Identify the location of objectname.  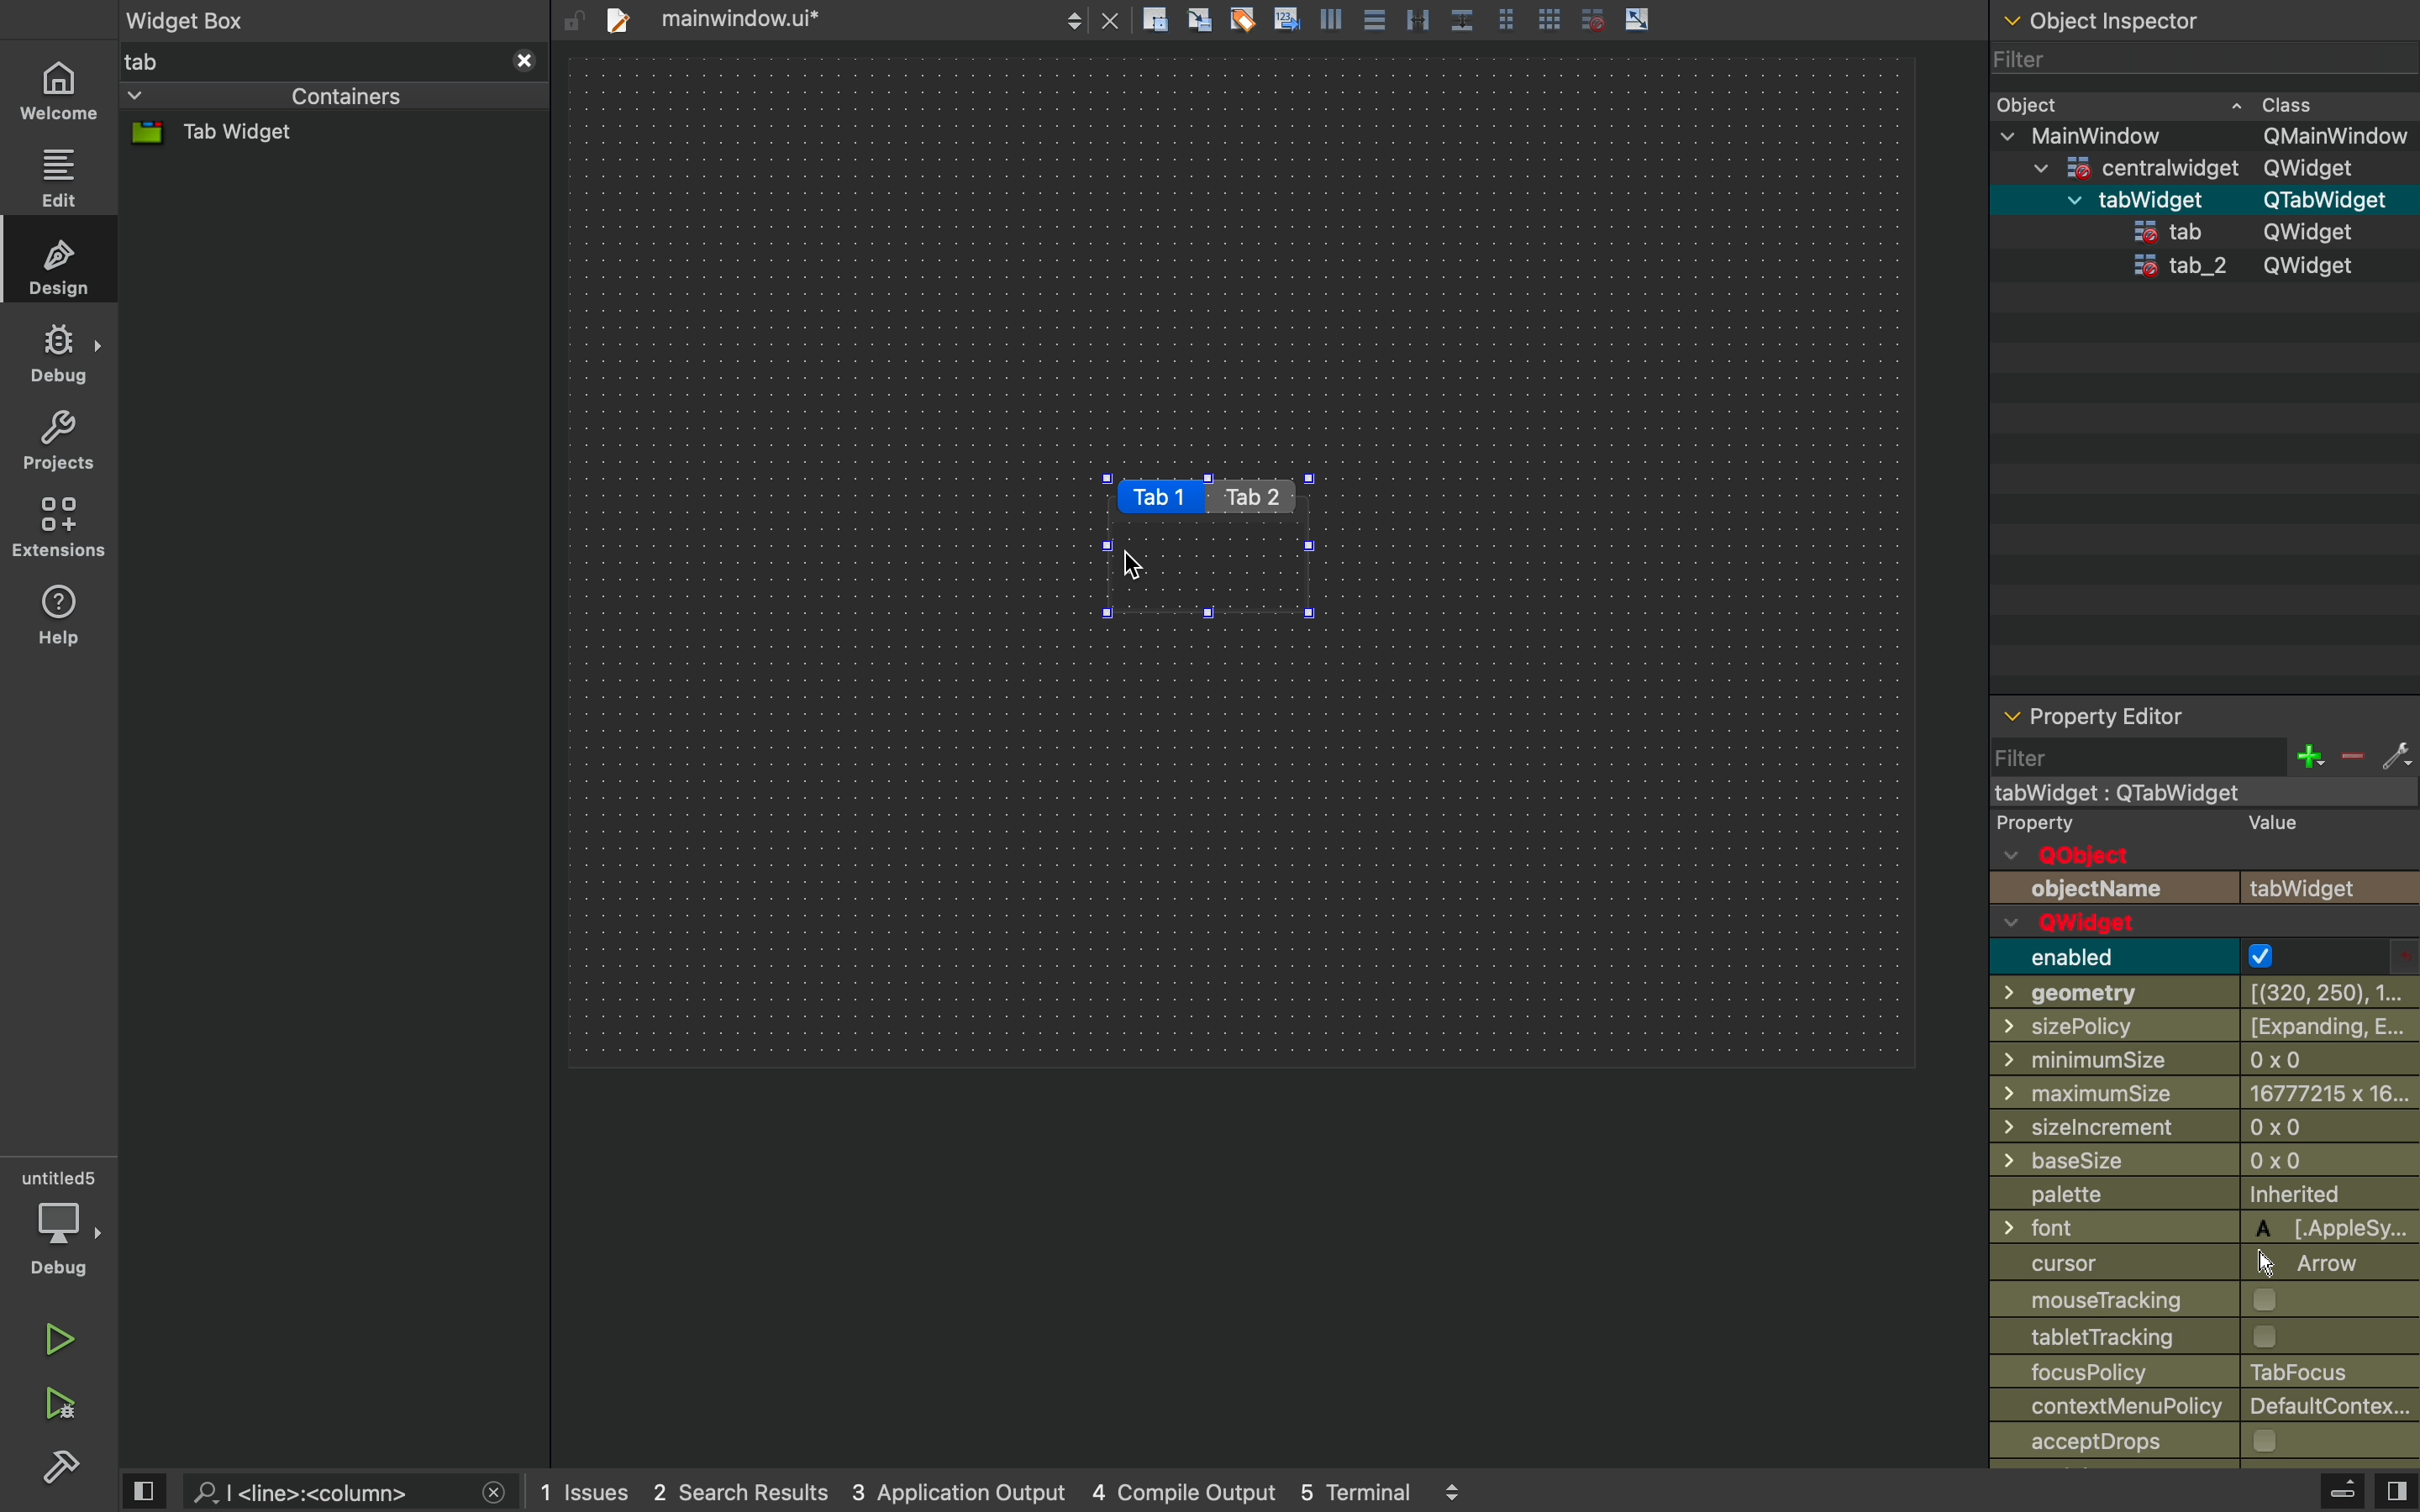
(2203, 887).